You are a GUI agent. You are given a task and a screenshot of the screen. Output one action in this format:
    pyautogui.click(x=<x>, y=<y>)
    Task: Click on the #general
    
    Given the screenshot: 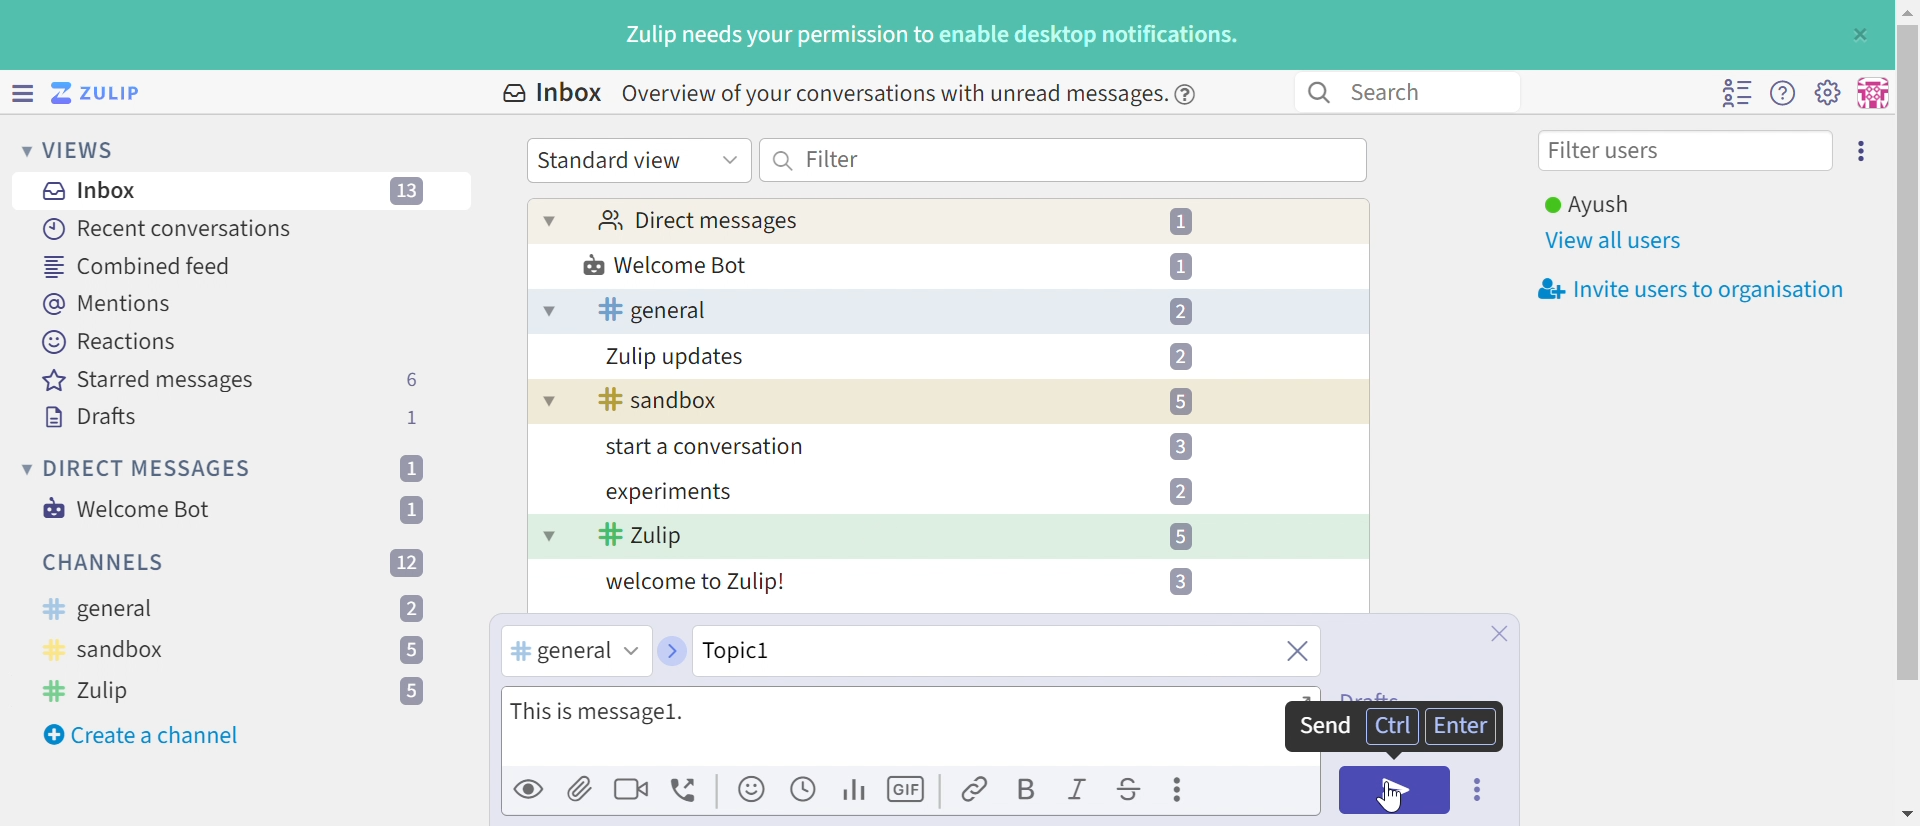 What is the action you would take?
    pyautogui.click(x=557, y=652)
    